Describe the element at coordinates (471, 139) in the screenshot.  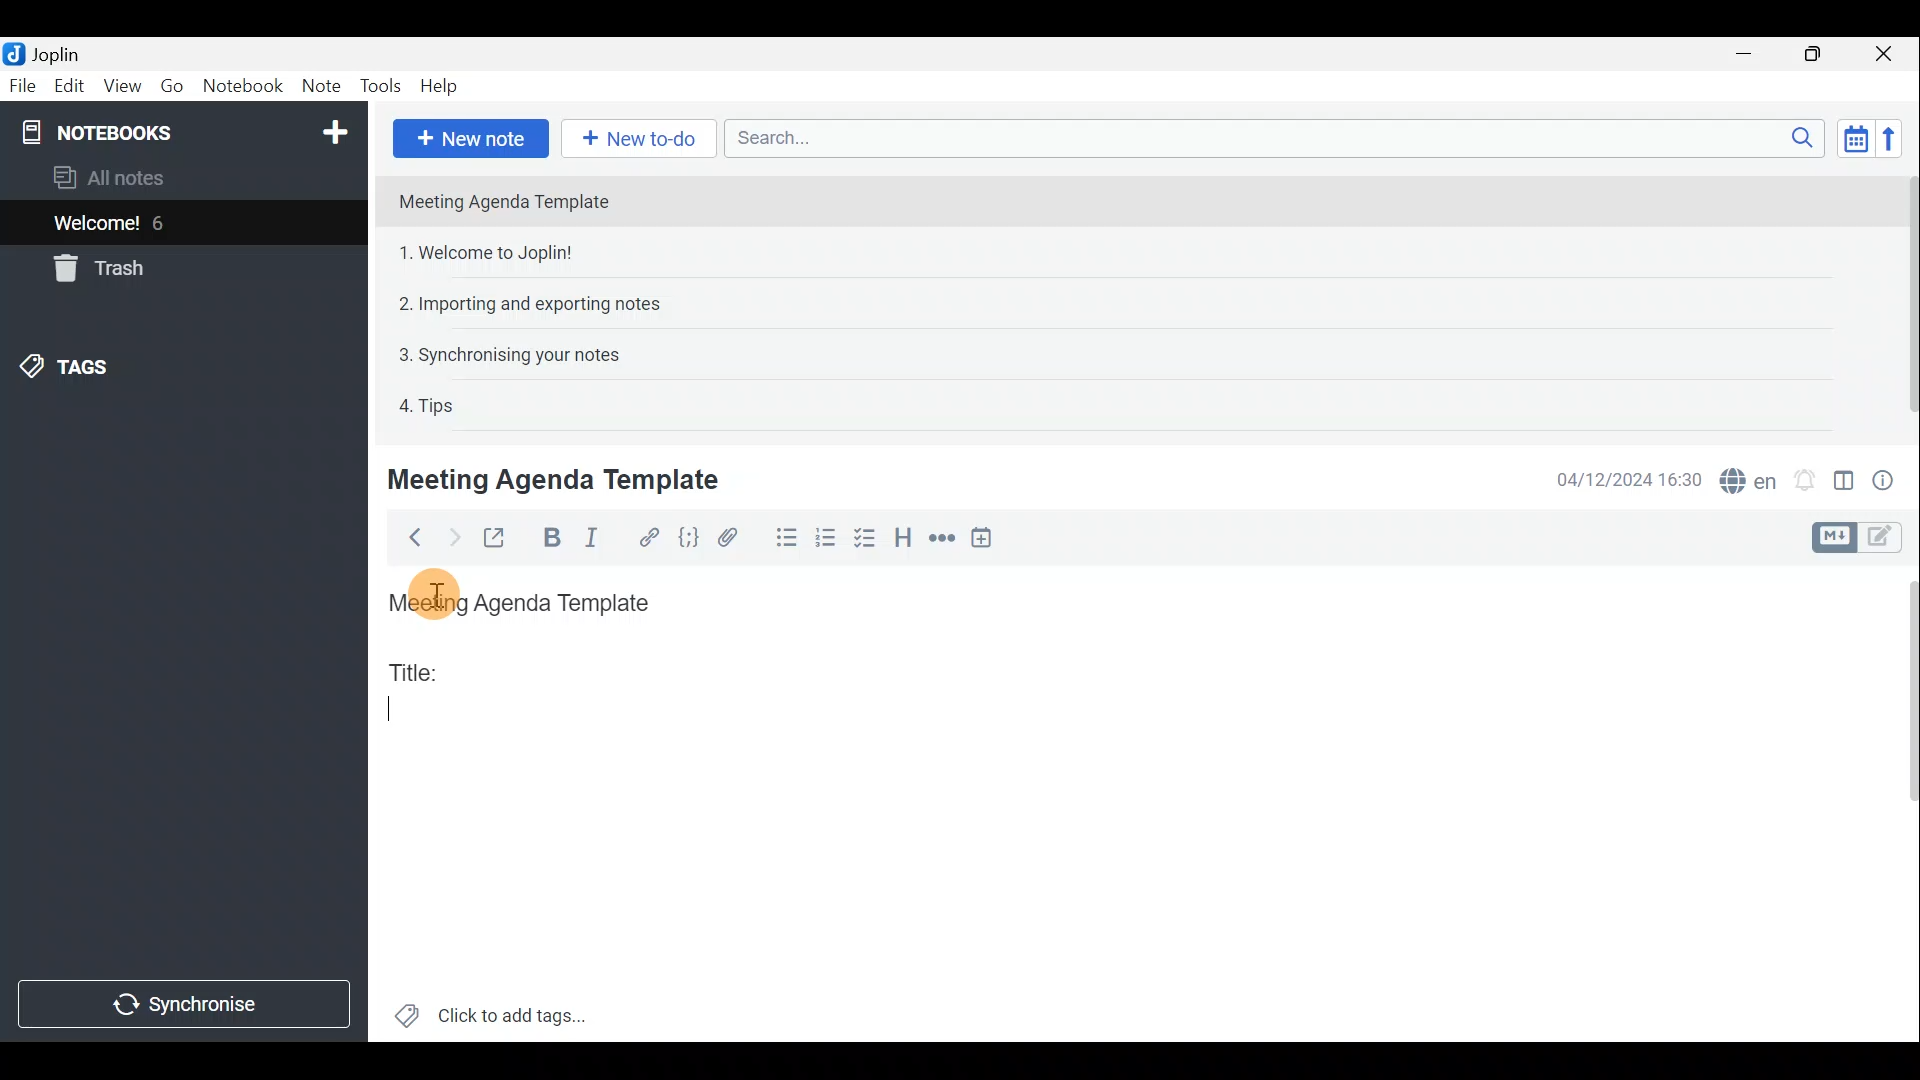
I see `New note` at that location.